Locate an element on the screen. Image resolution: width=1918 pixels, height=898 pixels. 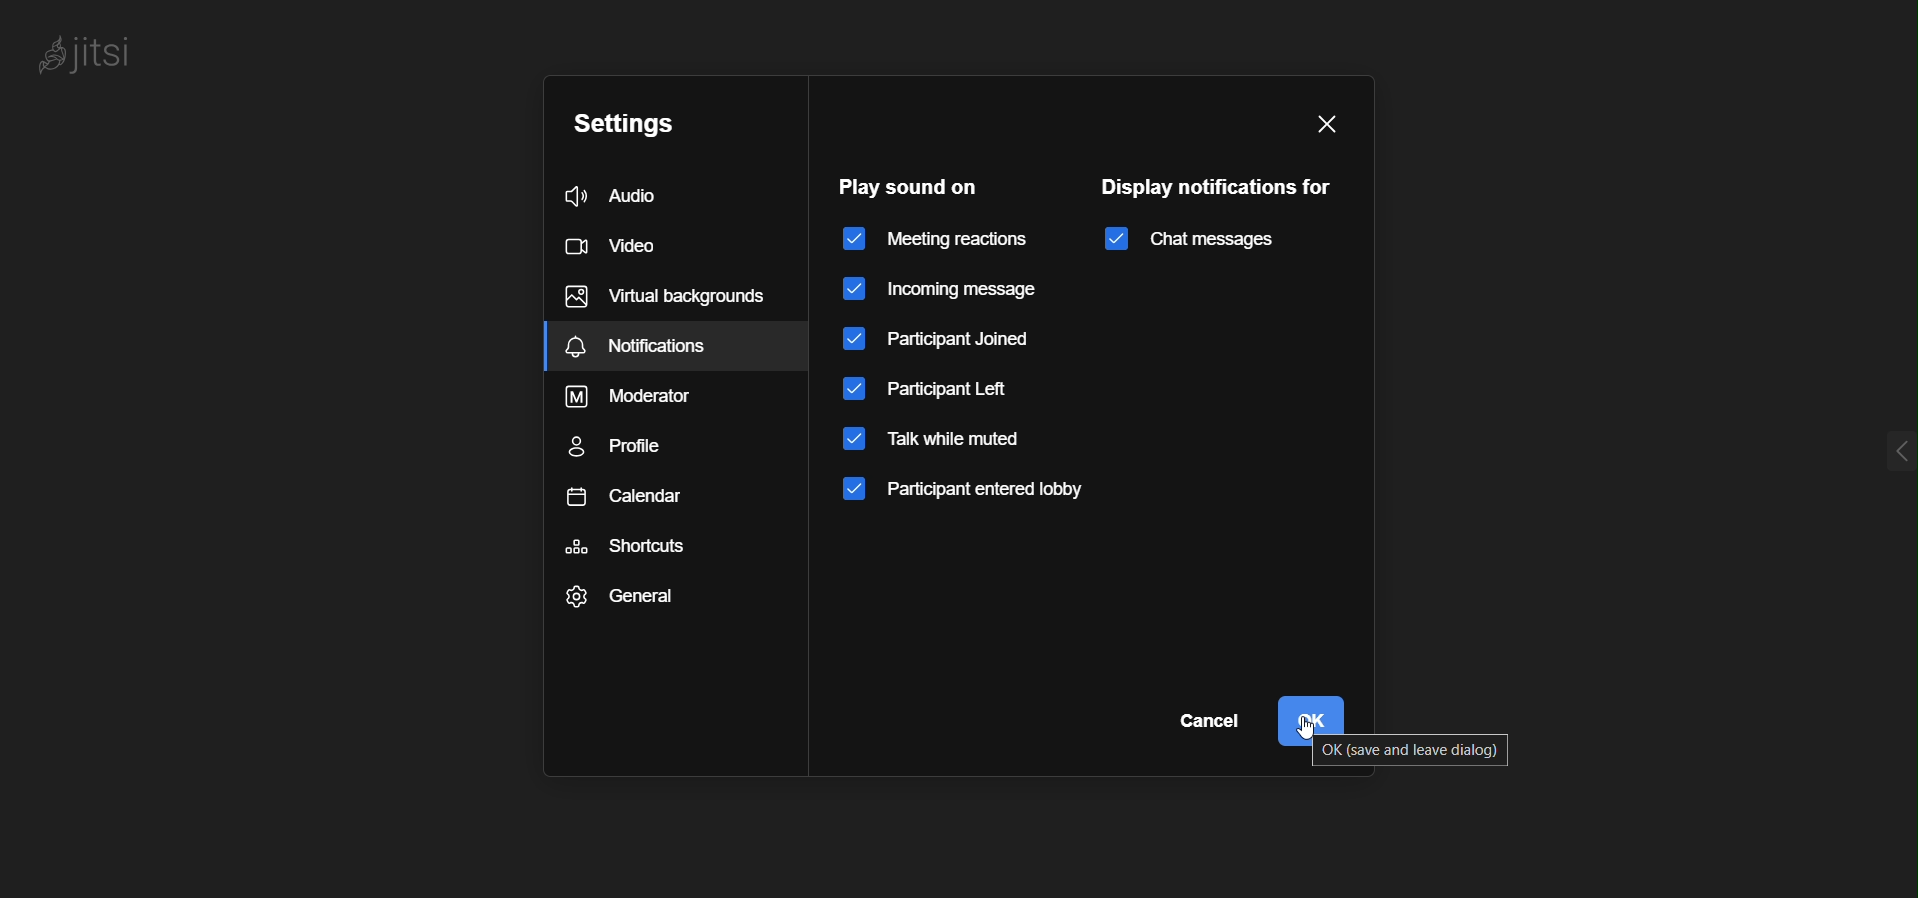
general is located at coordinates (620, 600).